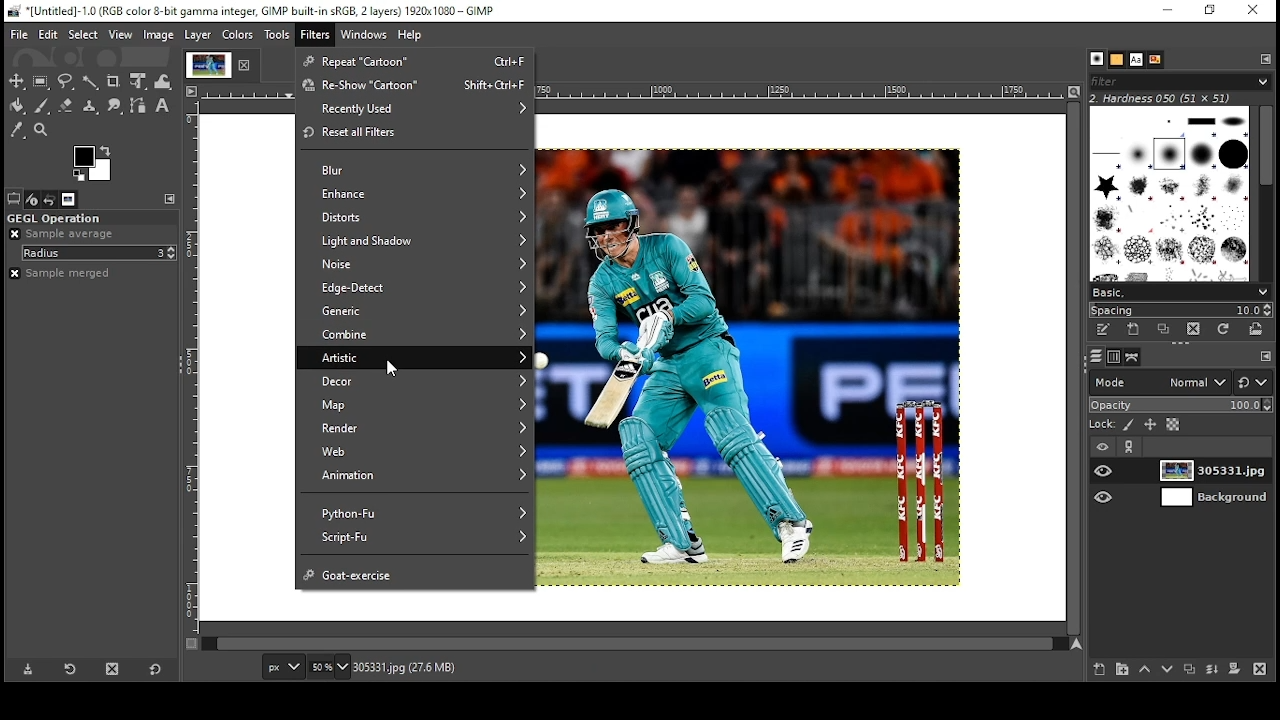  What do you see at coordinates (160, 36) in the screenshot?
I see `image` at bounding box center [160, 36].